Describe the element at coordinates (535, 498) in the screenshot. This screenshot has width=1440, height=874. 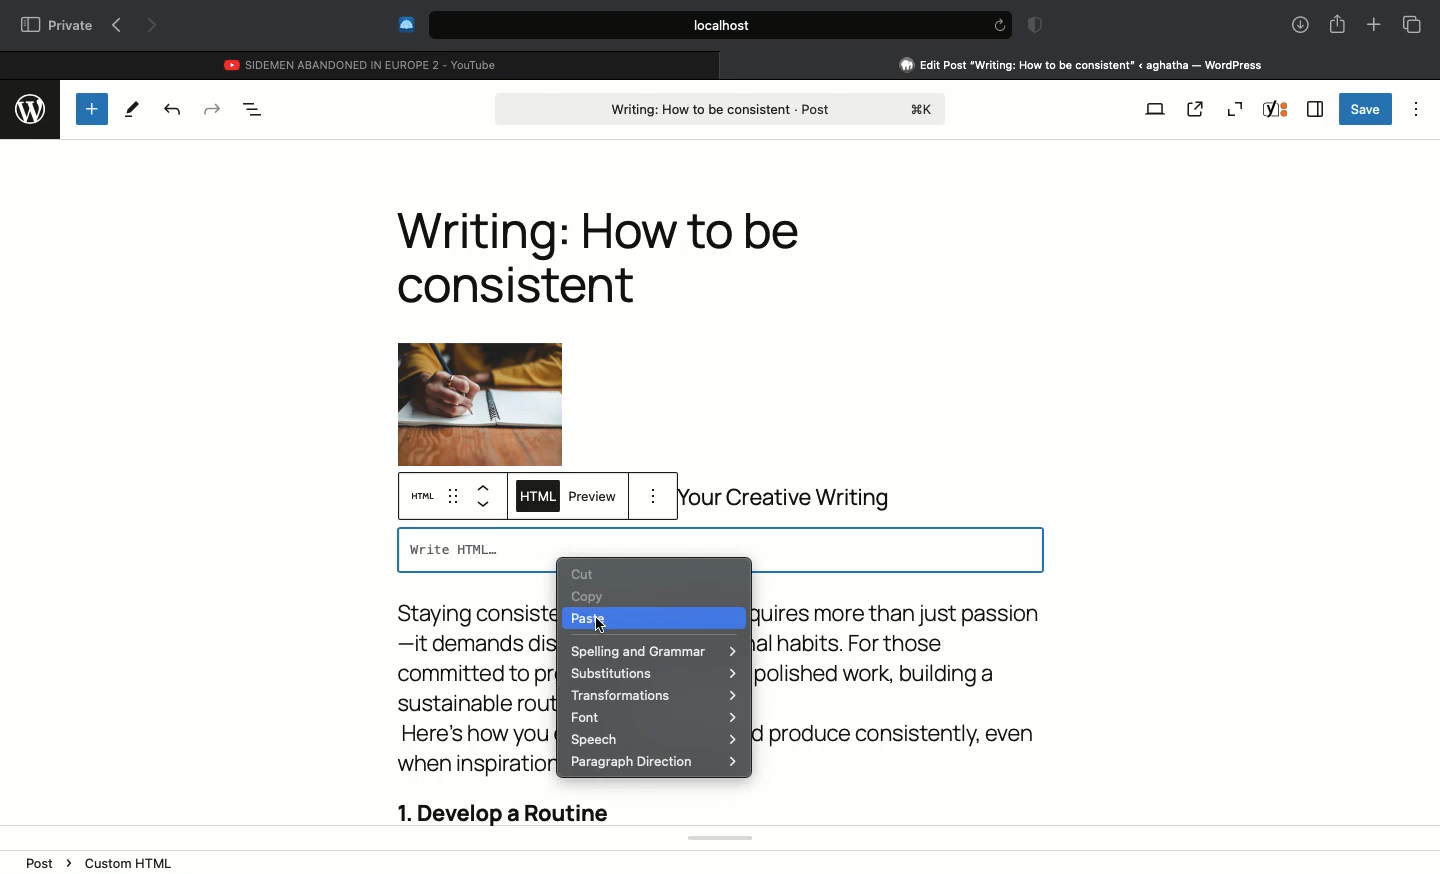
I see `HTML` at that location.